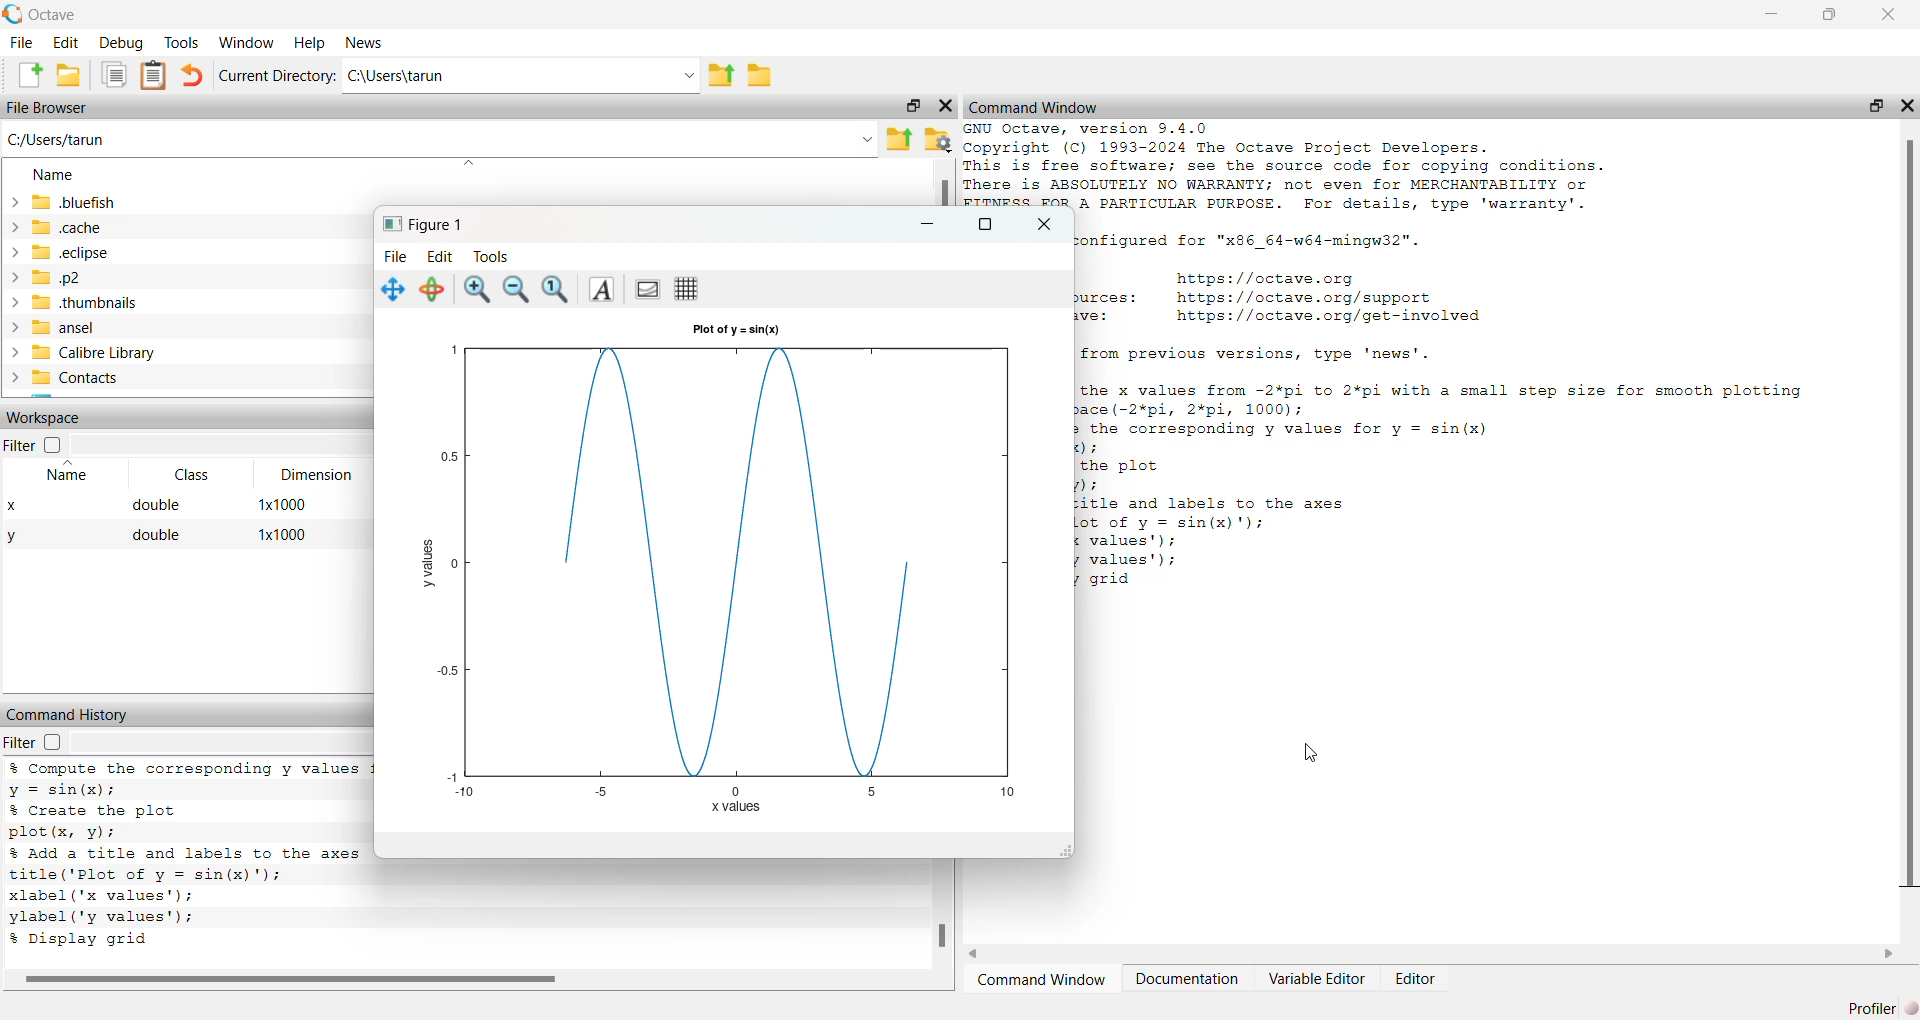 The width and height of the screenshot is (1920, 1020). What do you see at coordinates (1256, 355) in the screenshot?
I see `For changes from previous versions, type 'news'.` at bounding box center [1256, 355].